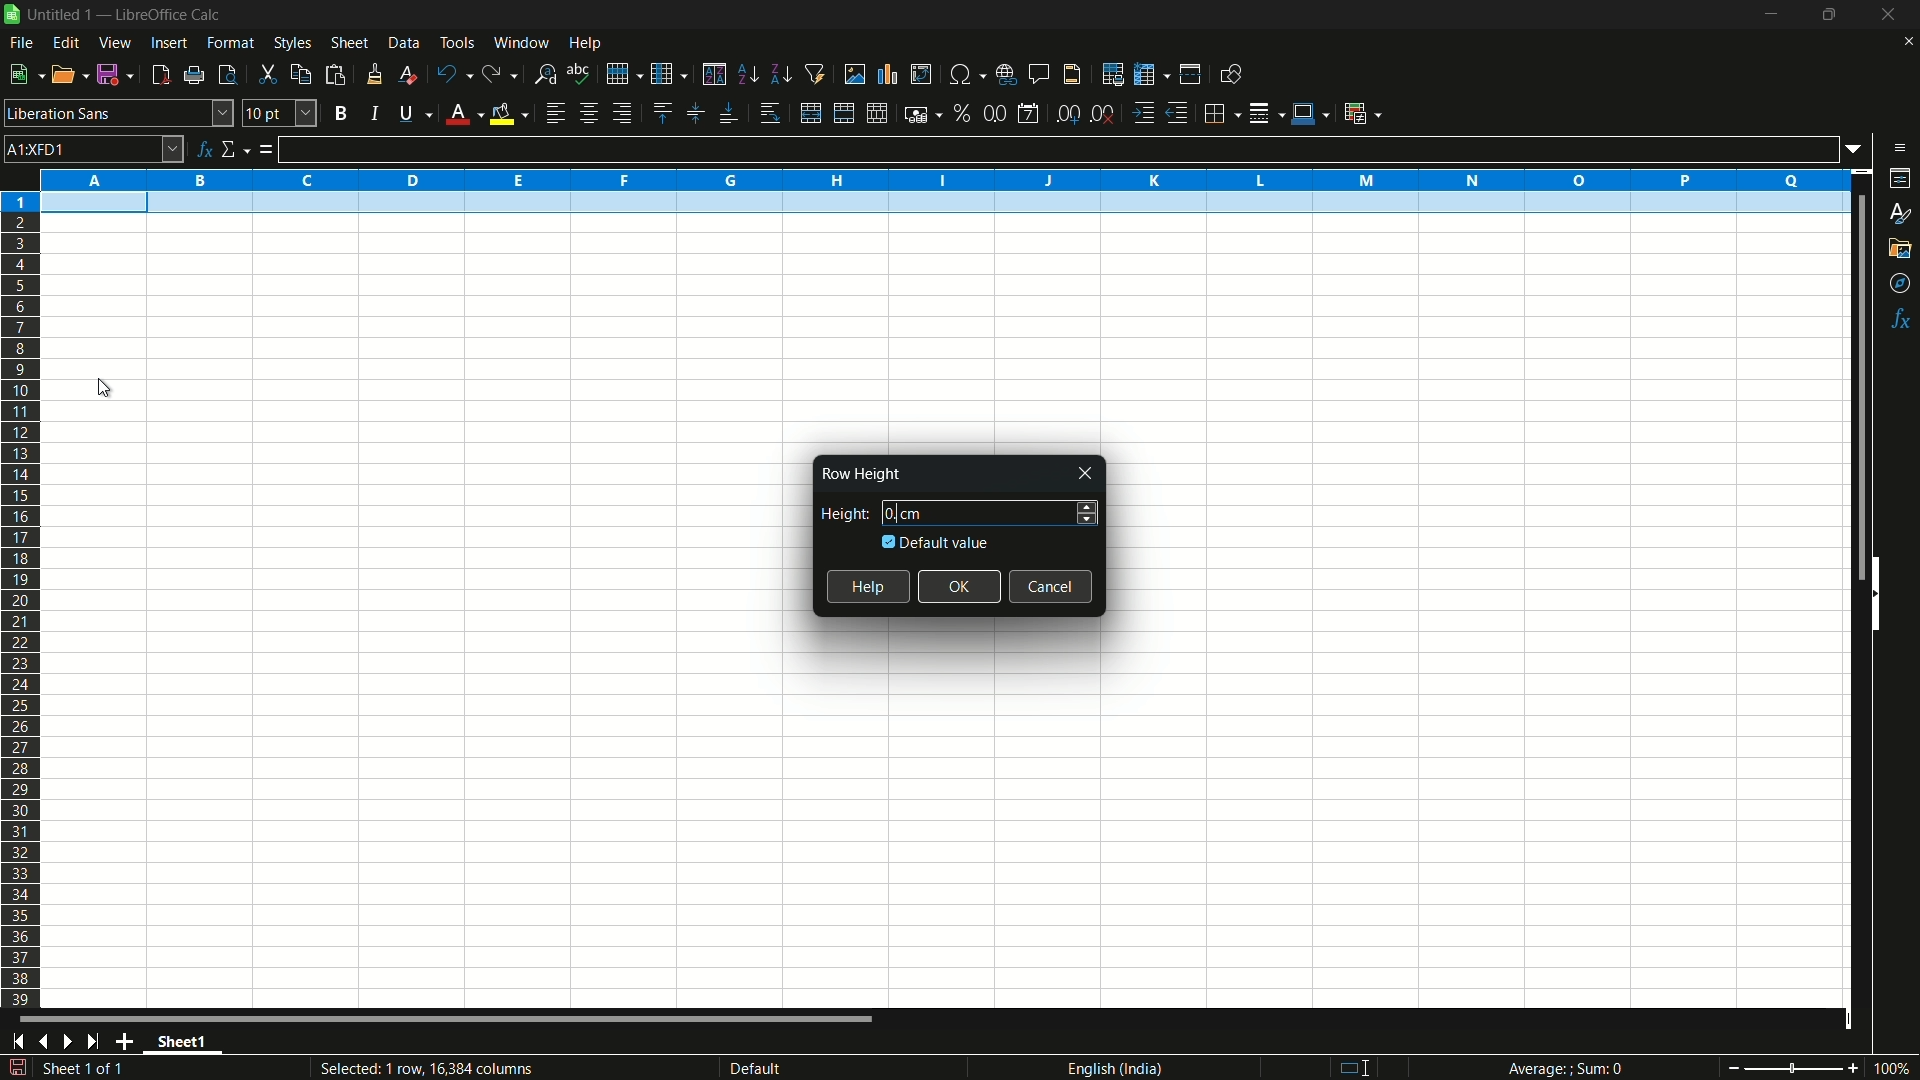 The image size is (1920, 1080). I want to click on toggle print review, so click(225, 75).